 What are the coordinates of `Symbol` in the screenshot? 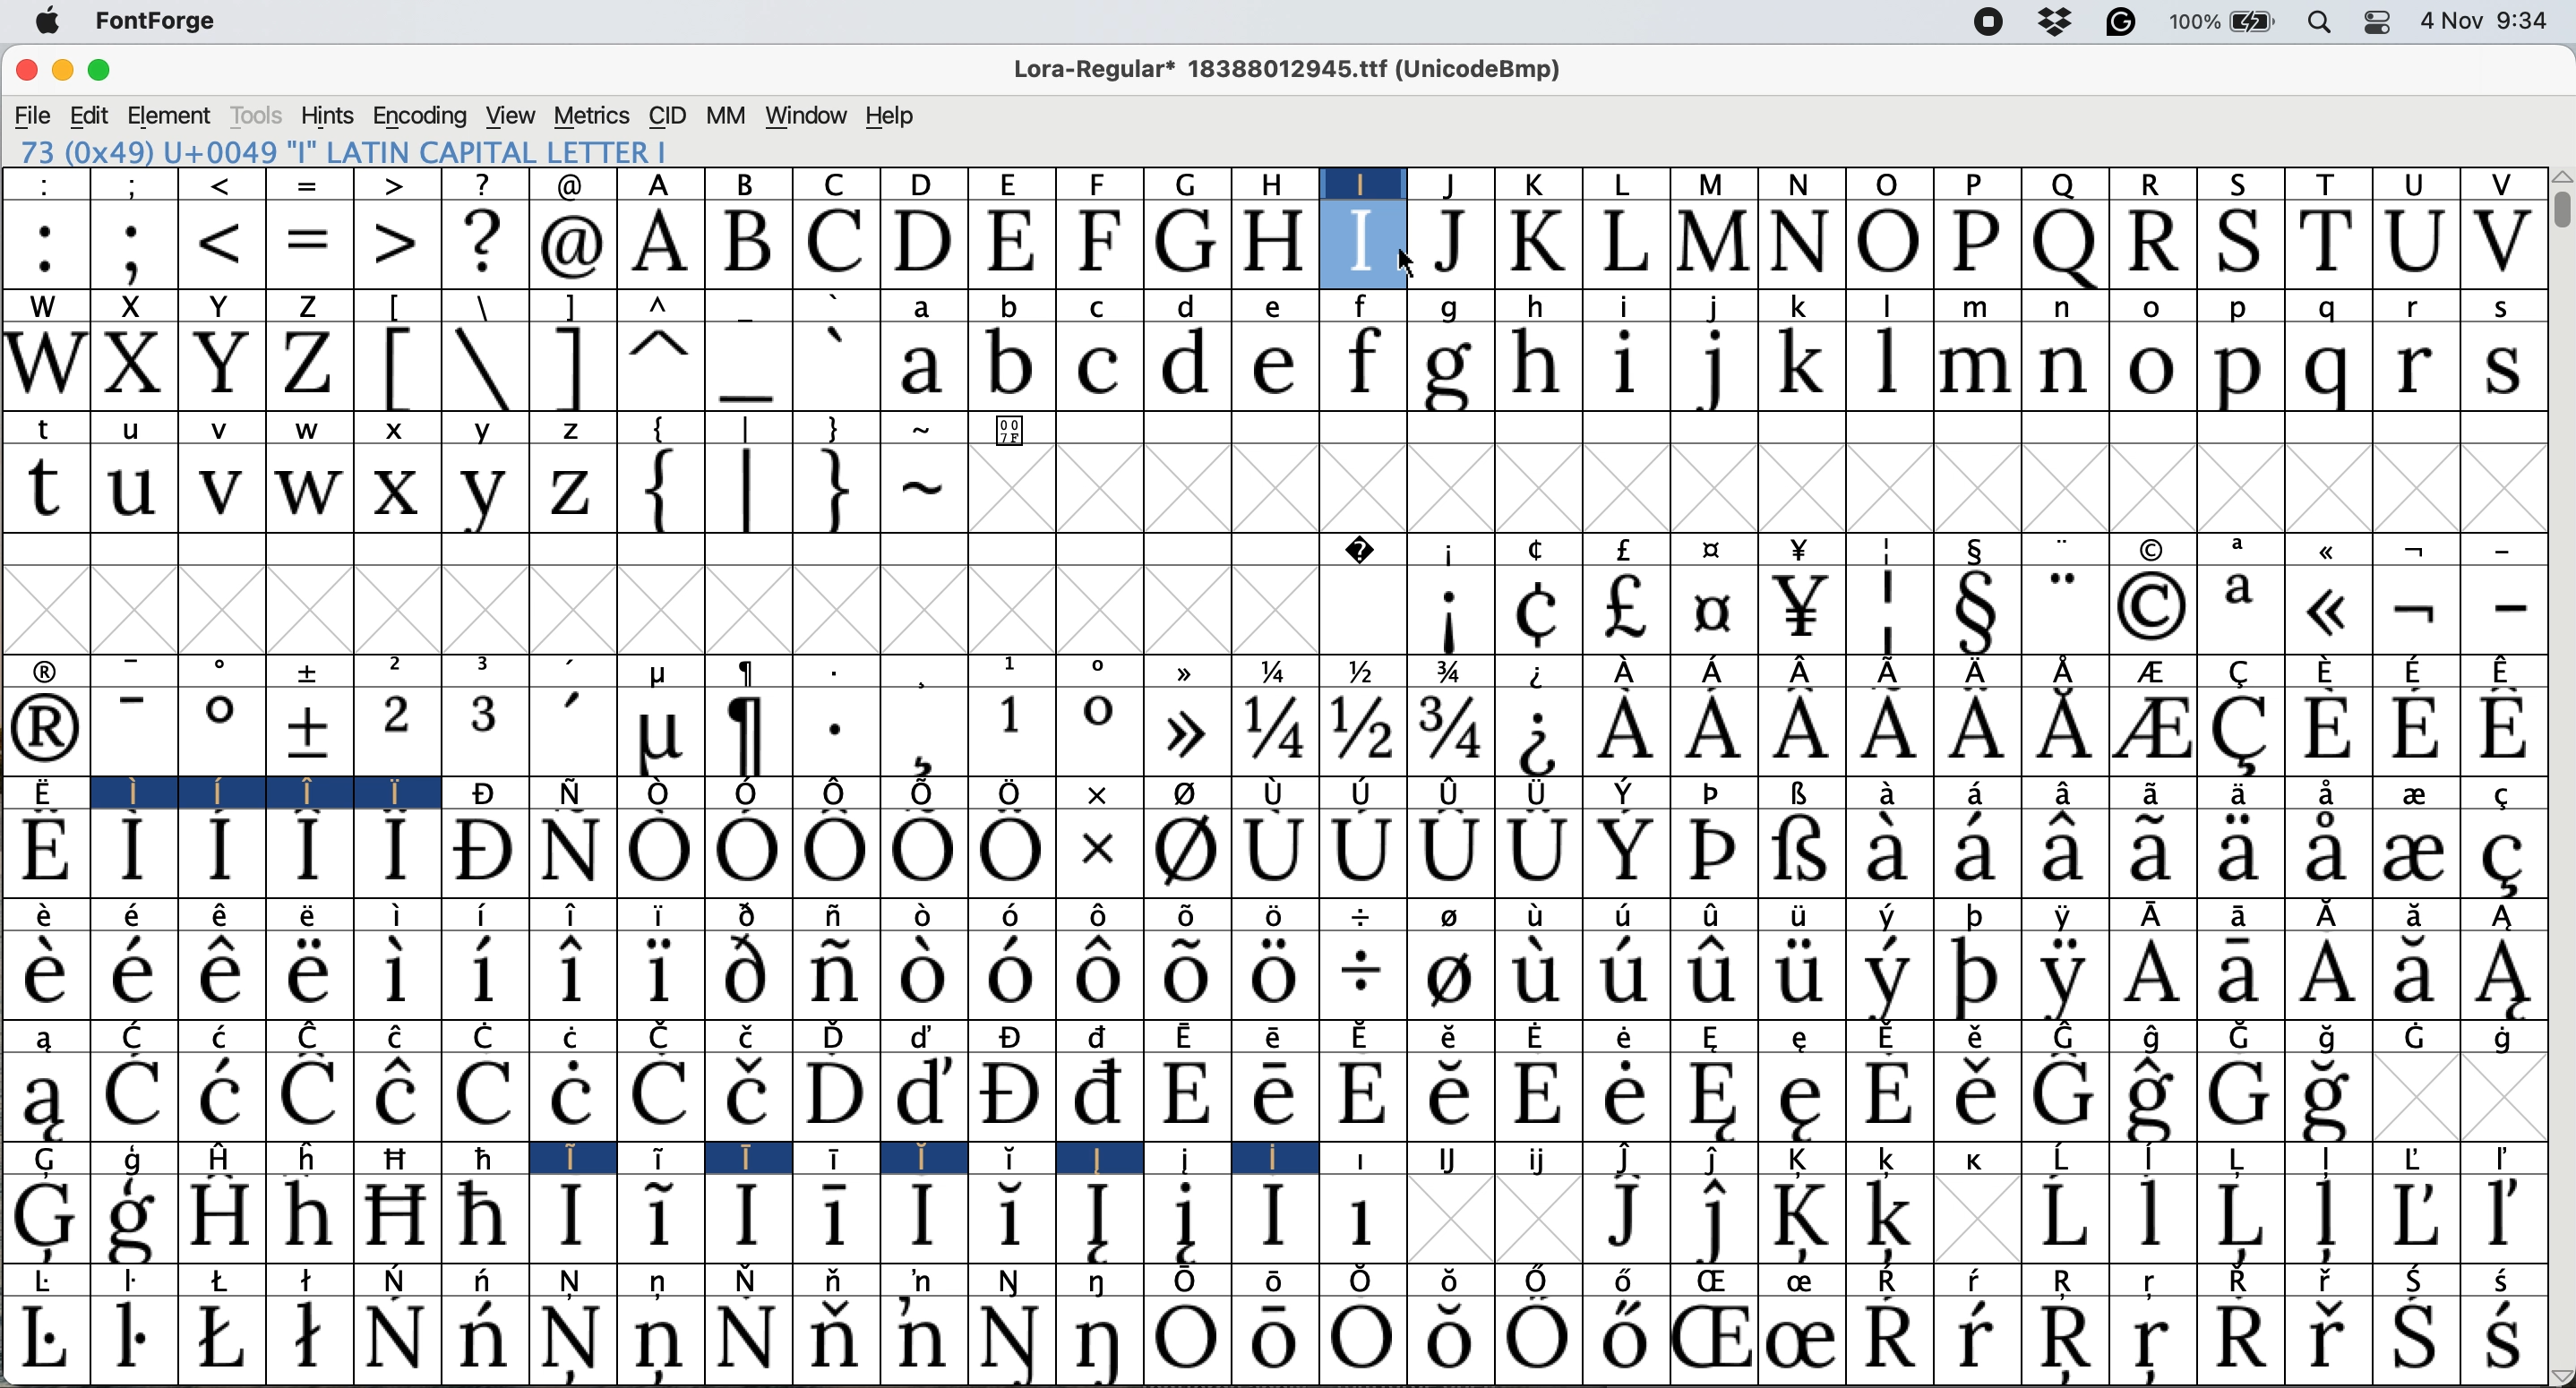 It's located at (2417, 668).